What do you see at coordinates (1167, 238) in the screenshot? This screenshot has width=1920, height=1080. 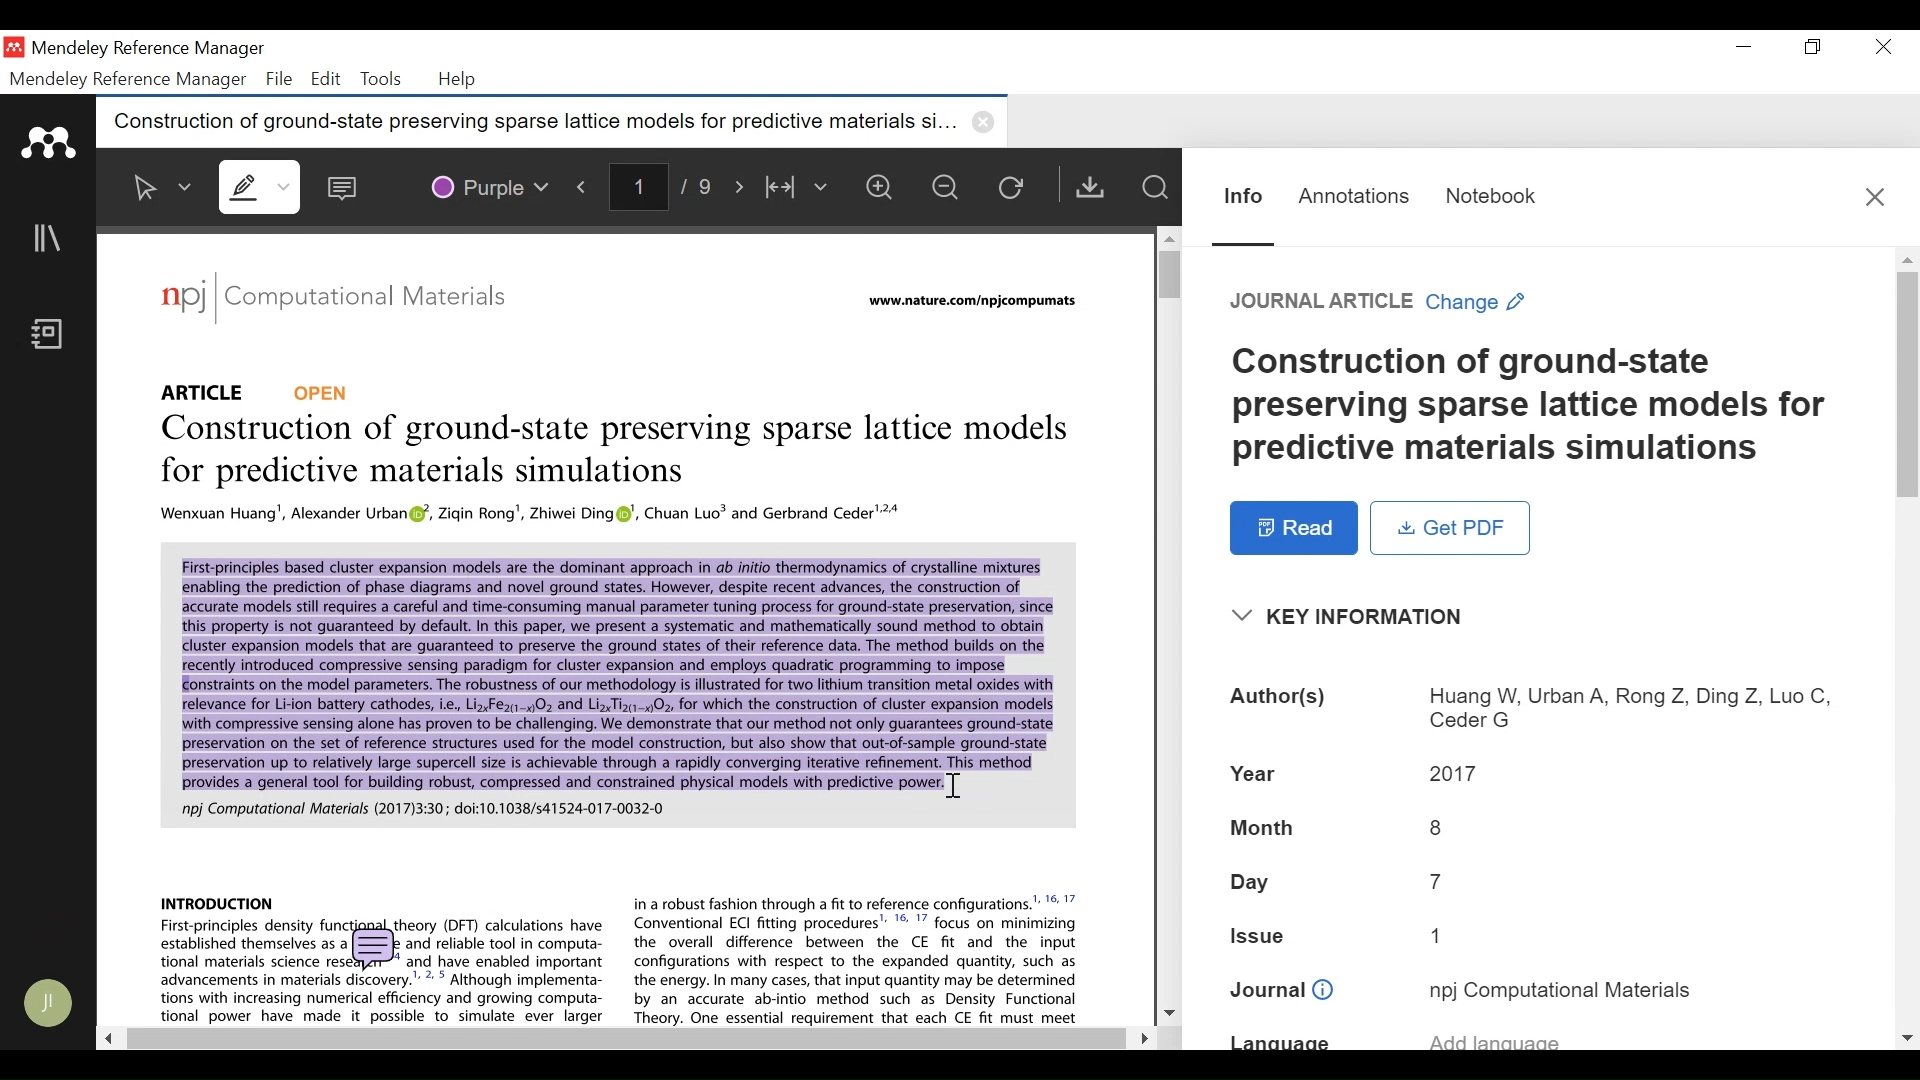 I see `Scroll up` at bounding box center [1167, 238].